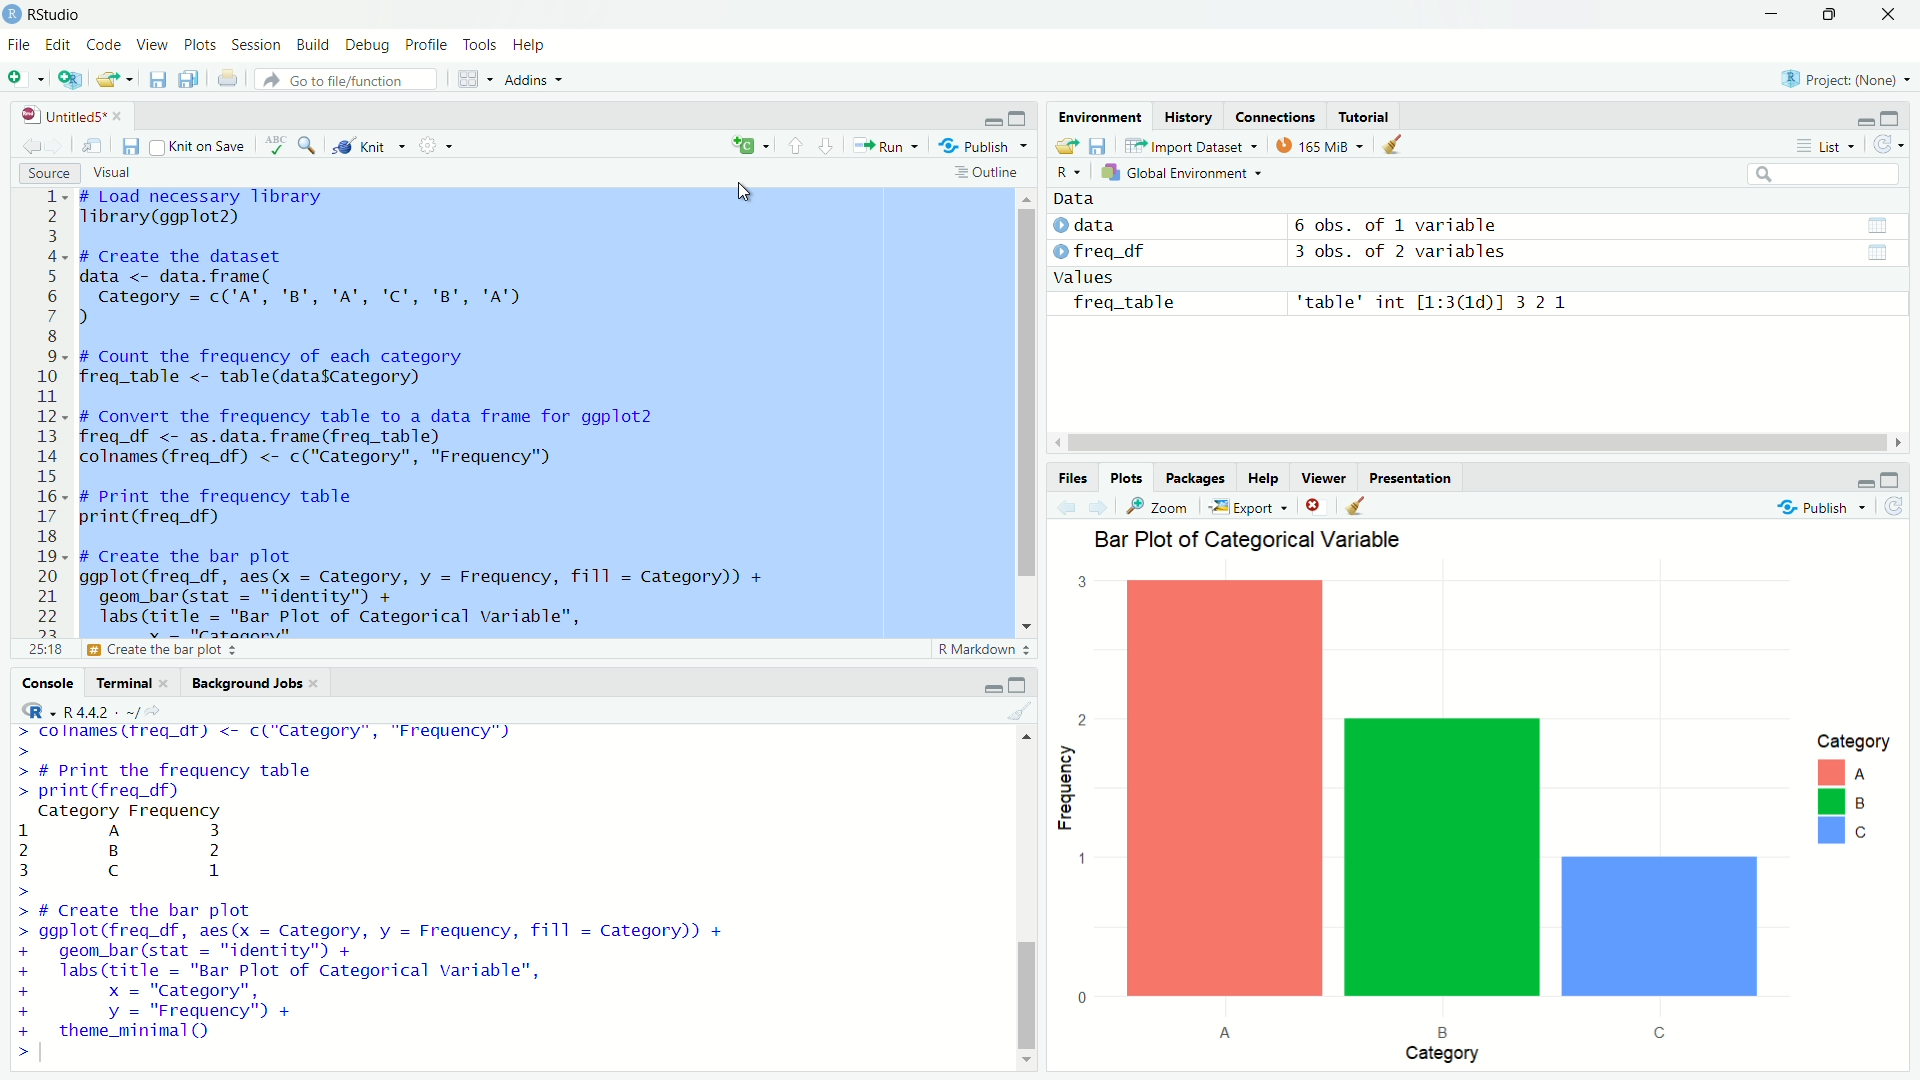 This screenshot has height=1080, width=1920. I want to click on Import Dataset, so click(1187, 147).